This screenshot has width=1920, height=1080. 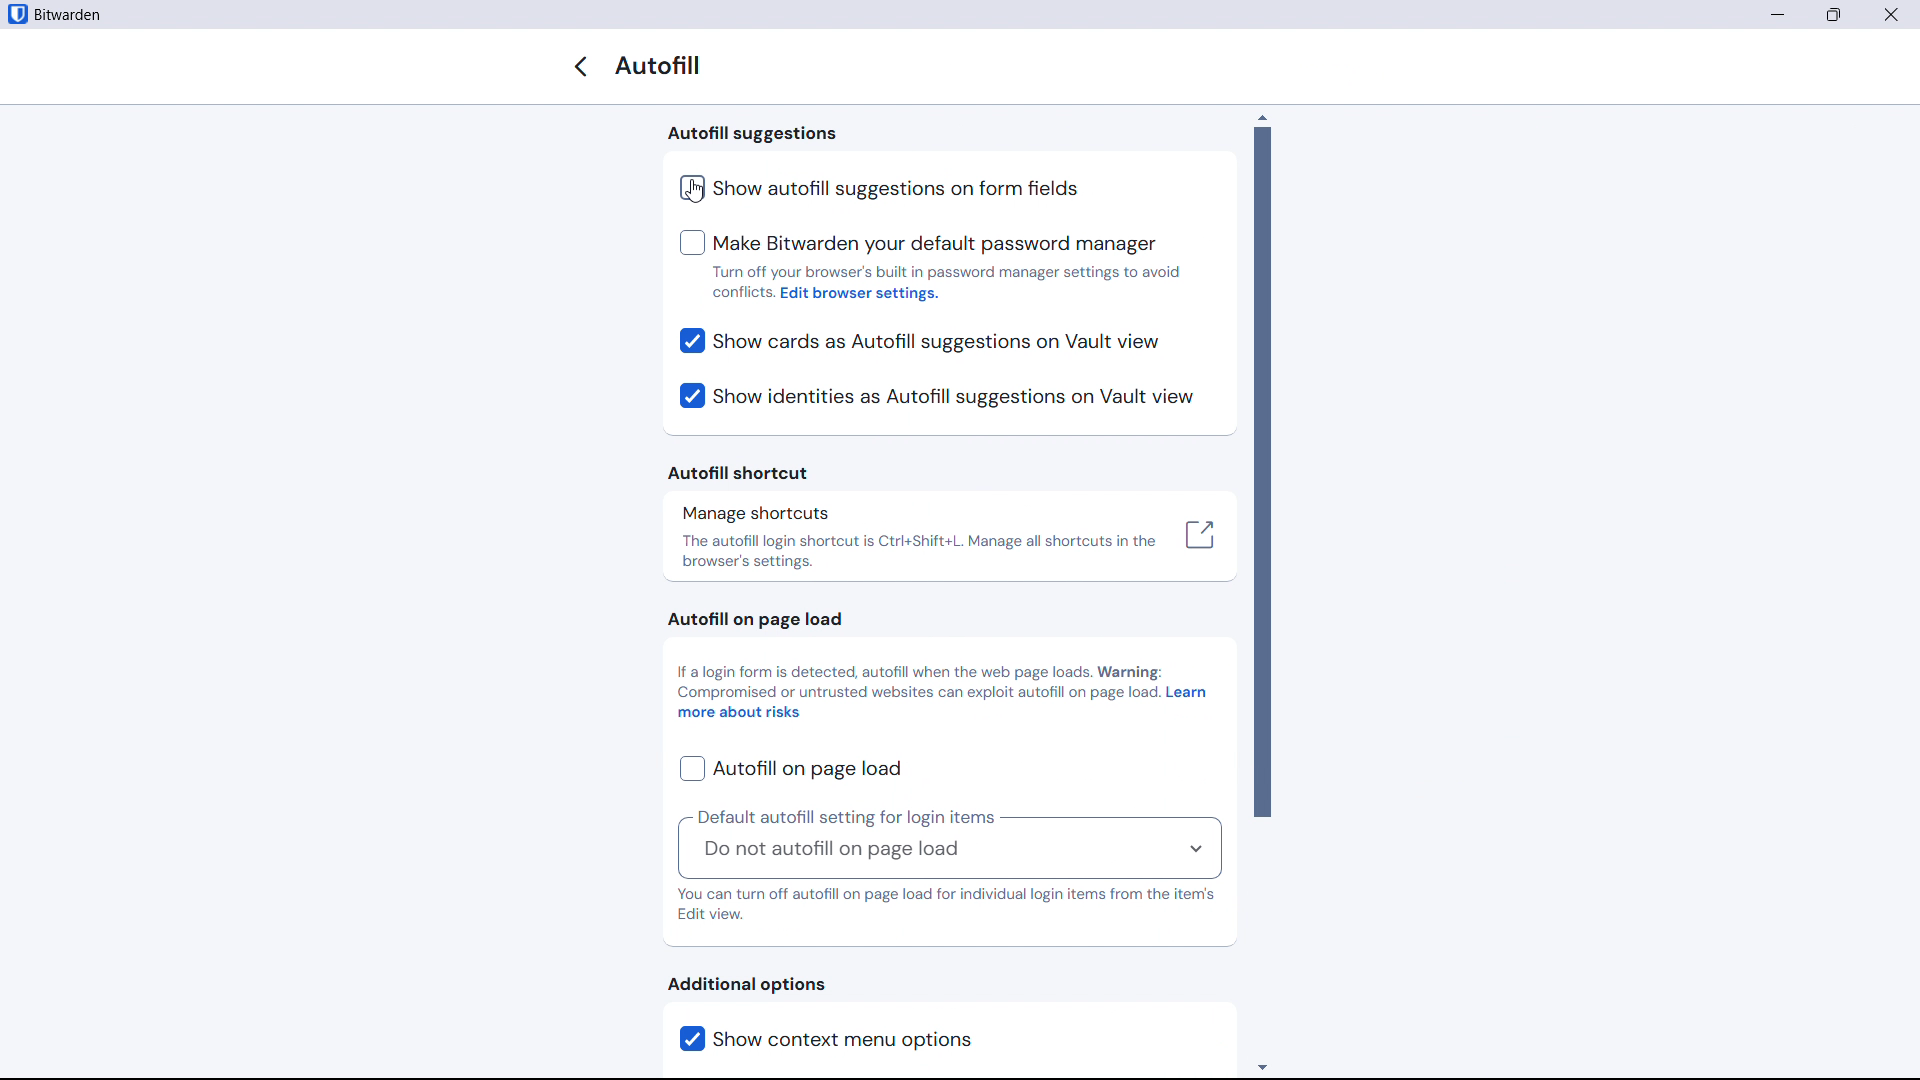 I want to click on autofill, so click(x=663, y=66).